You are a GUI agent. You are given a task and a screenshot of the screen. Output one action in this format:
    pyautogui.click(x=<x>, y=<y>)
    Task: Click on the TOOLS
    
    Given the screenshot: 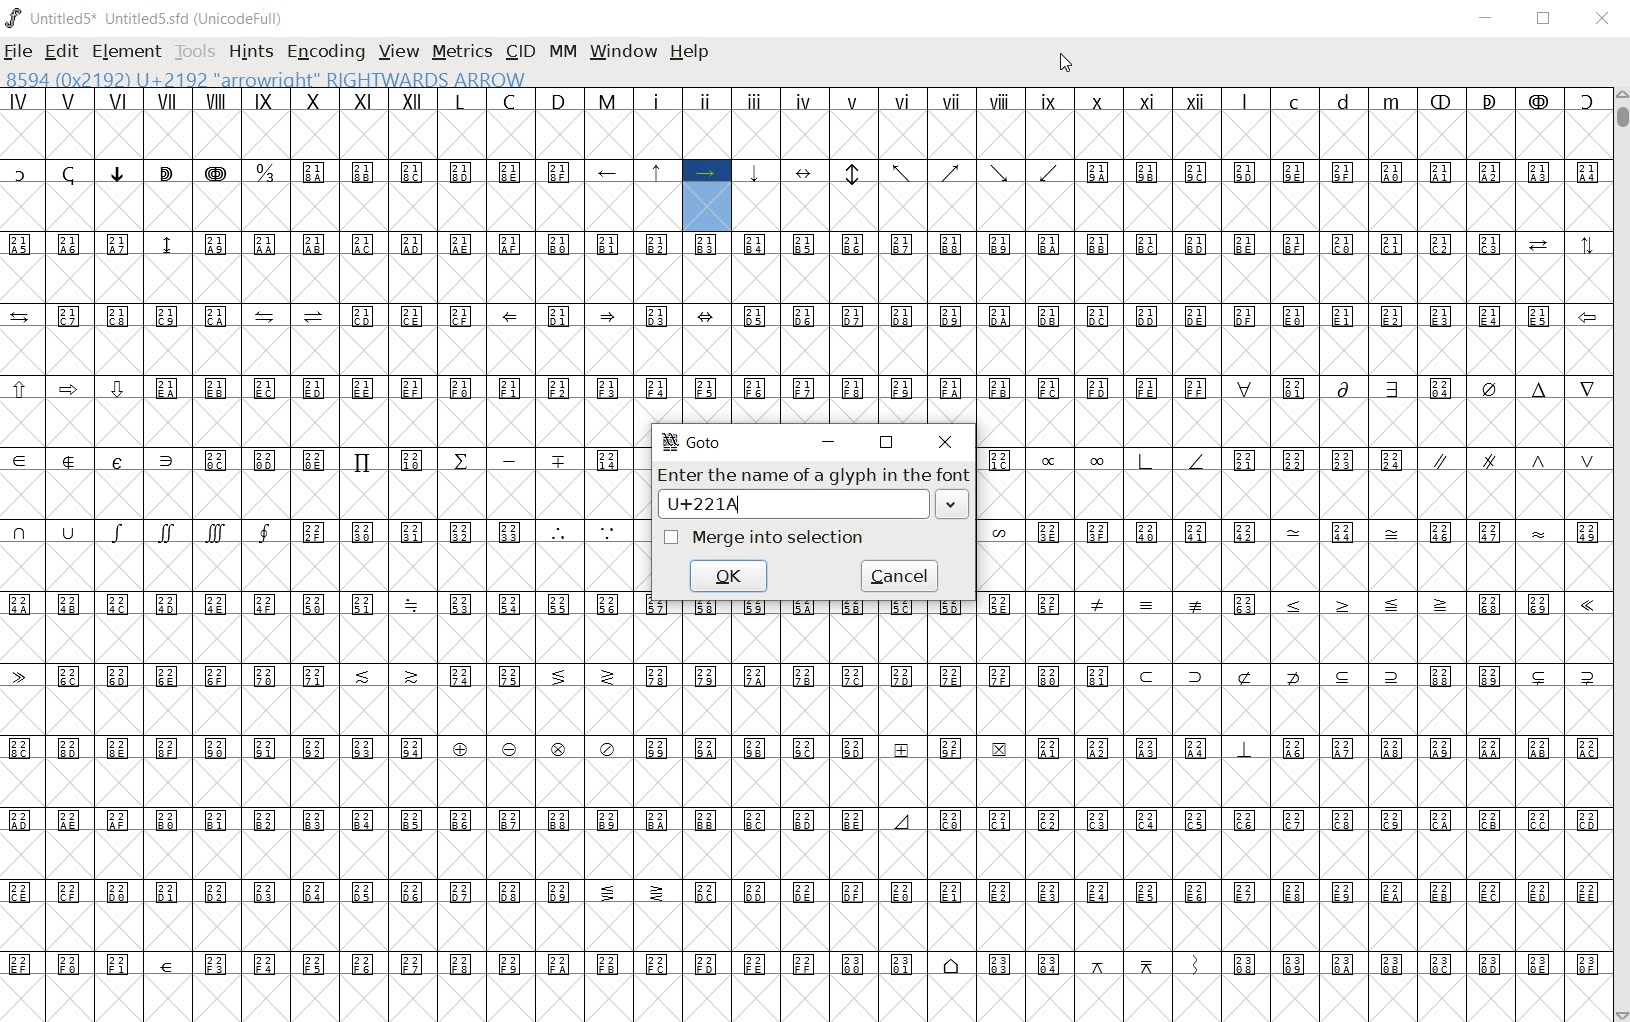 What is the action you would take?
    pyautogui.click(x=195, y=52)
    